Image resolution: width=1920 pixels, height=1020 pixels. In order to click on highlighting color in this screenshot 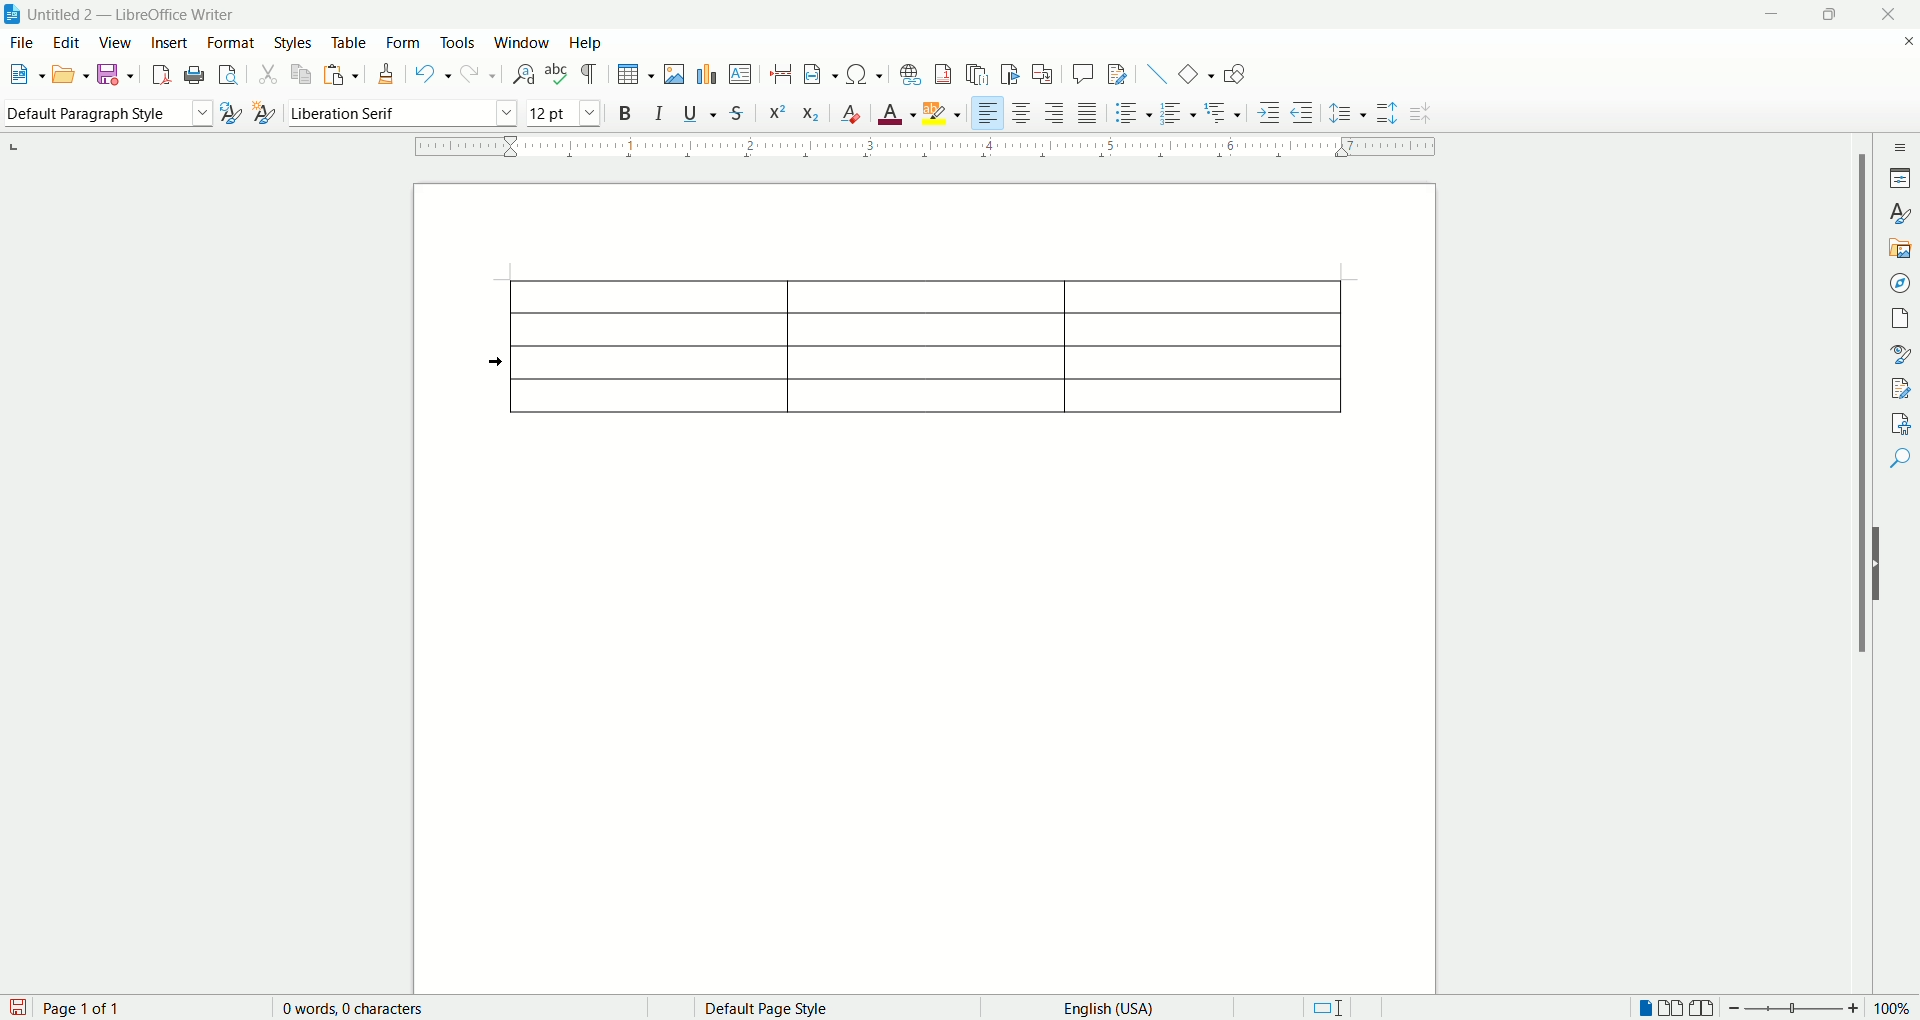, I will do `click(943, 110)`.